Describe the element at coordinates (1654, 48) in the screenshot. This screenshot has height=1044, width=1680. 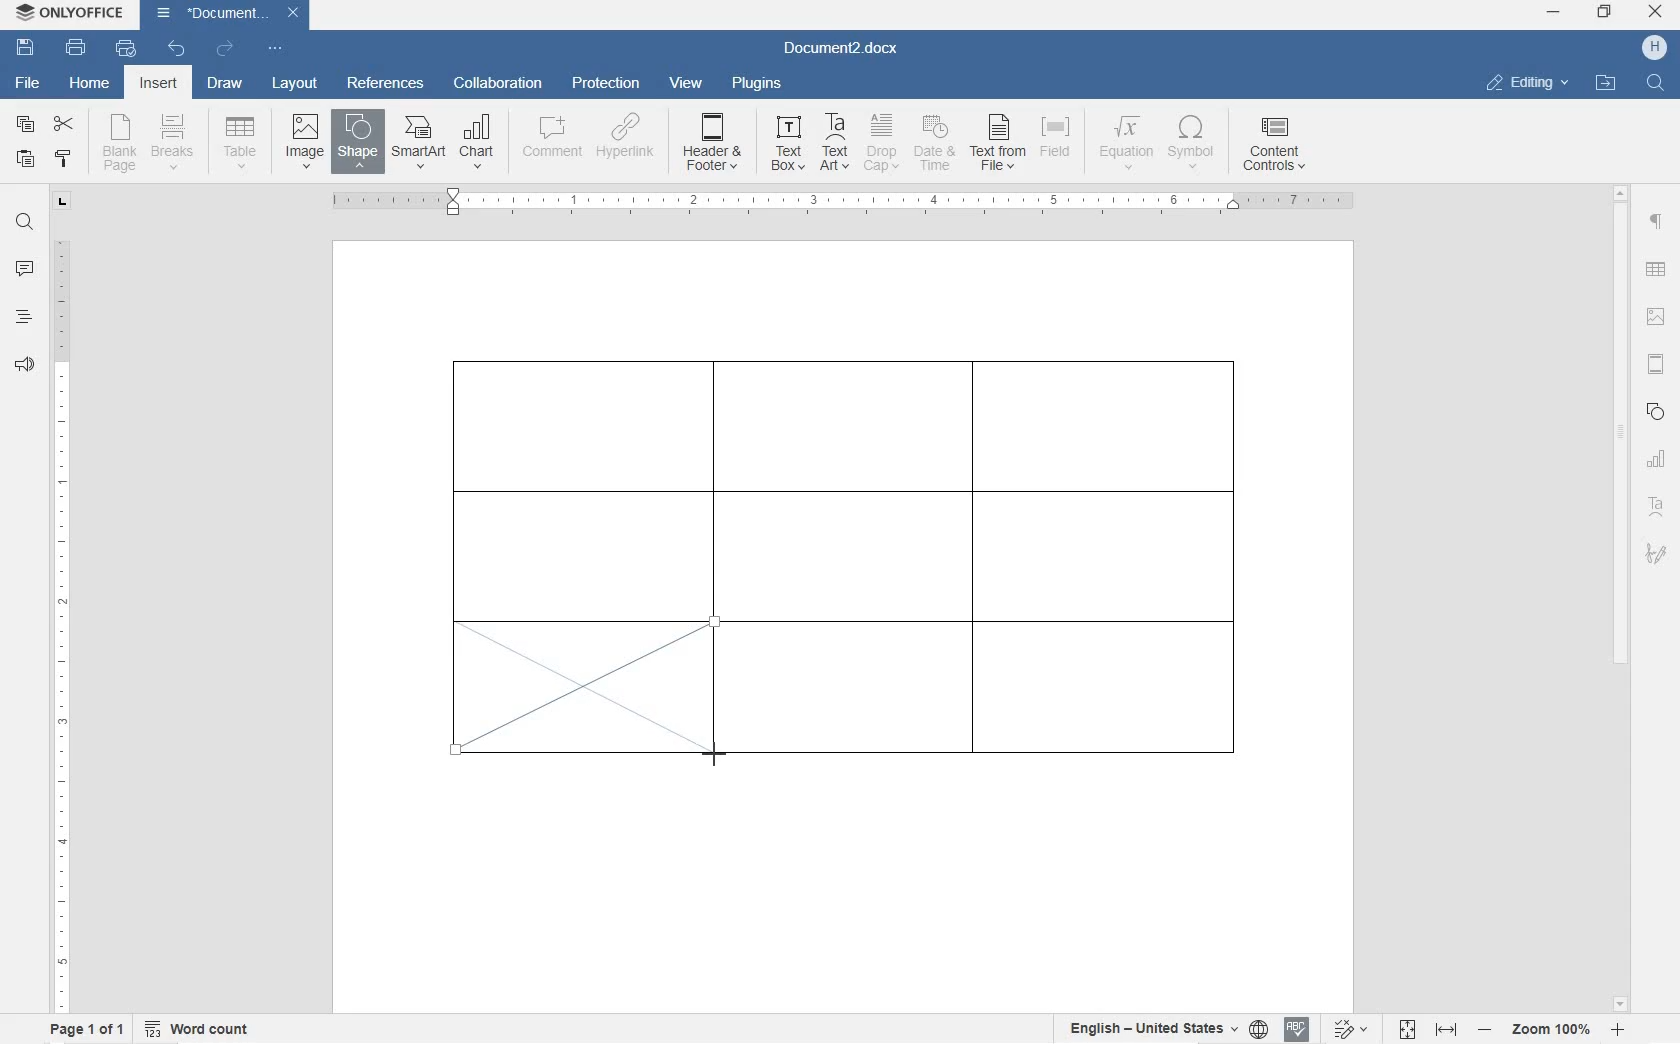
I see `HP` at that location.